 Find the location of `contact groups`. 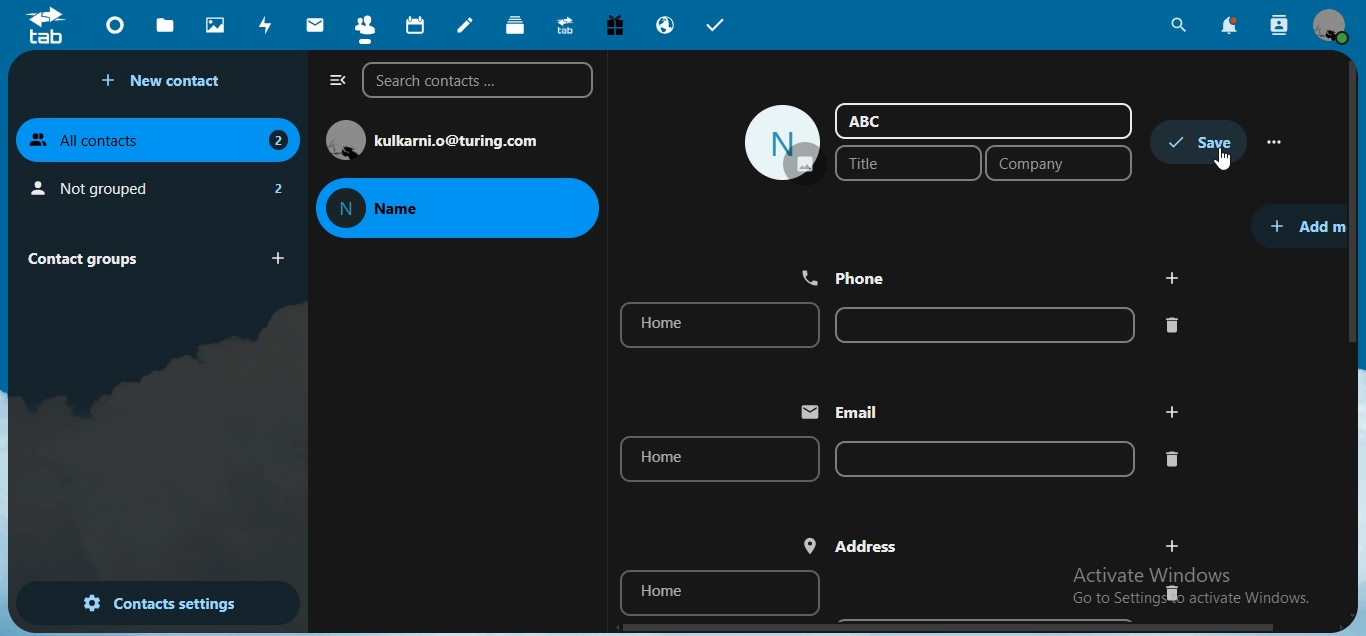

contact groups is located at coordinates (151, 257).